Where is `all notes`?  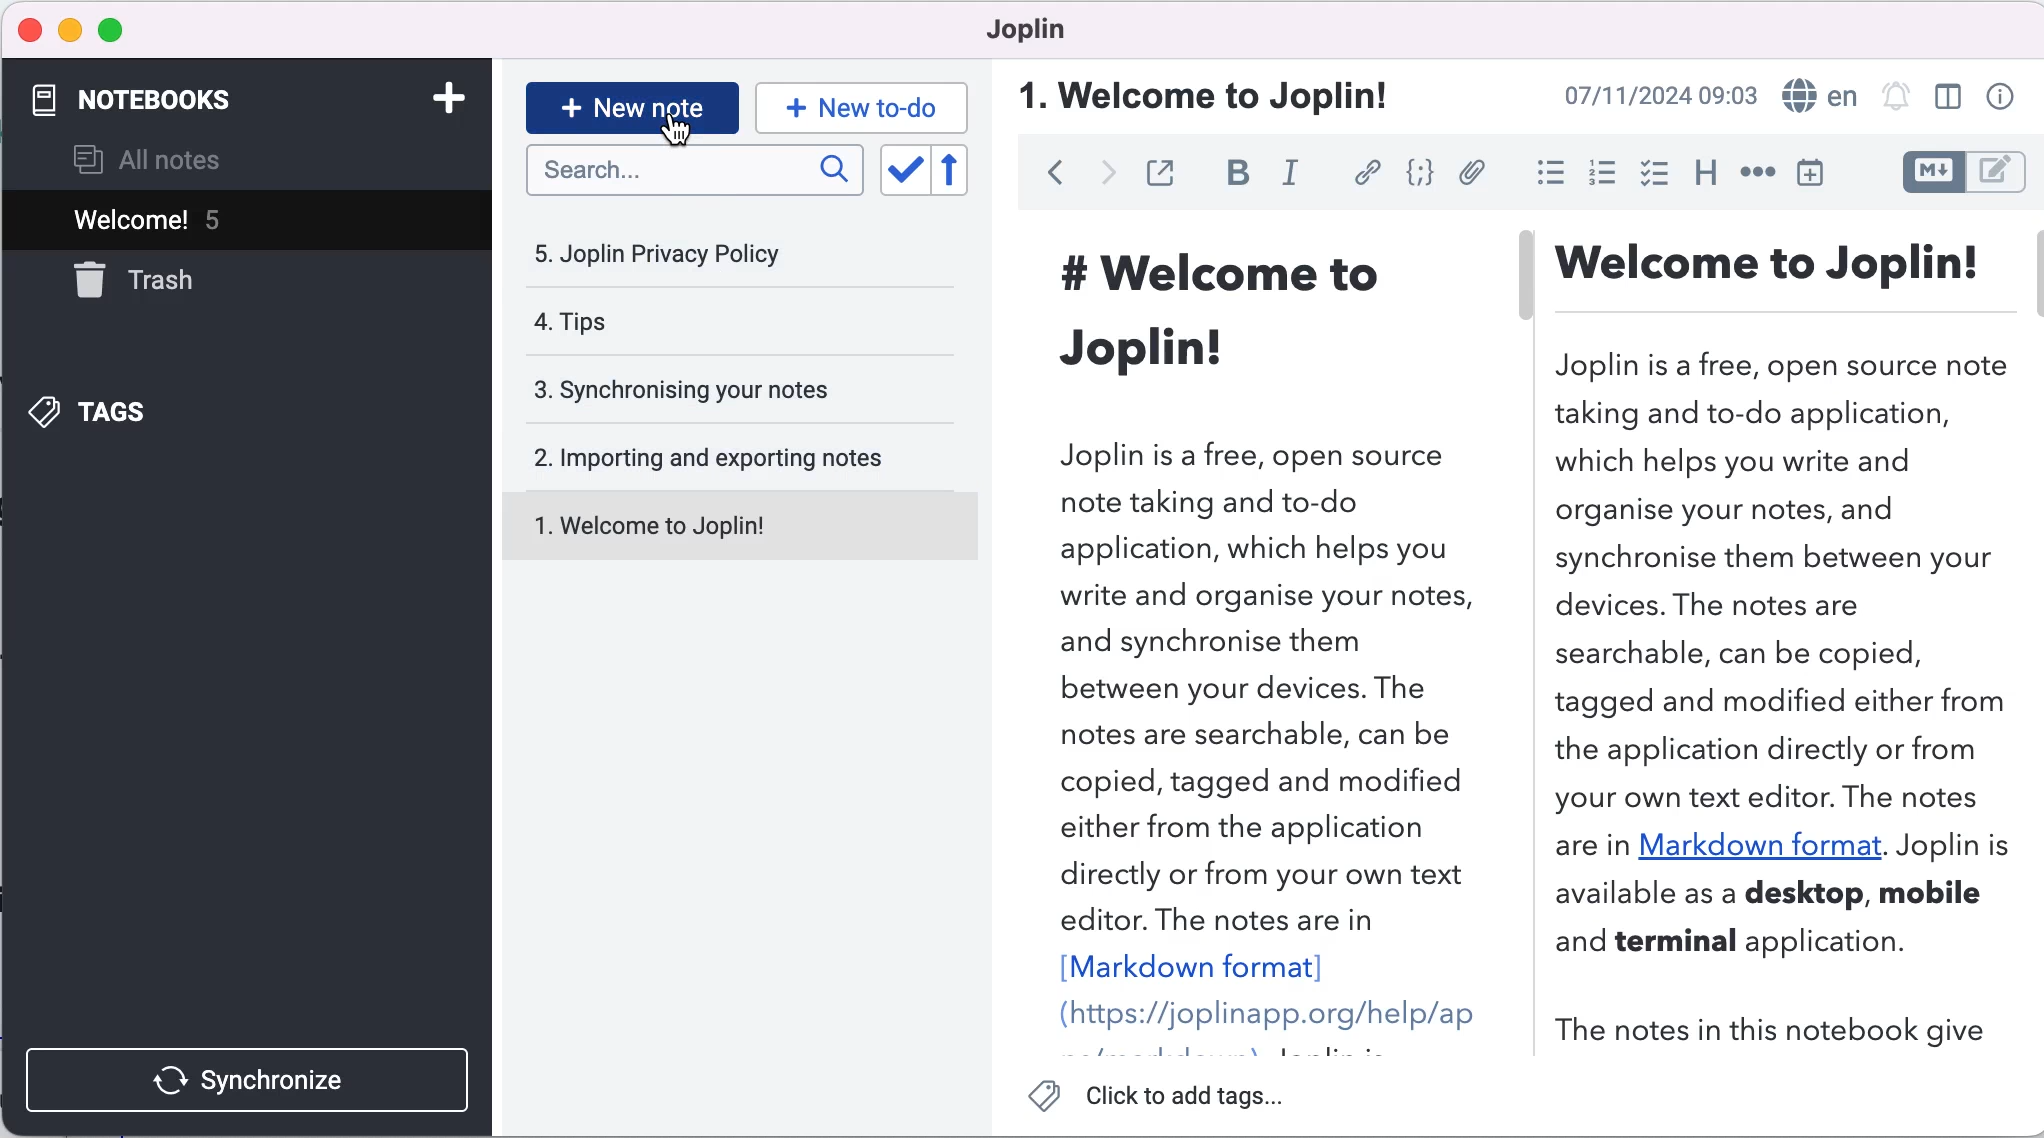 all notes is located at coordinates (180, 159).